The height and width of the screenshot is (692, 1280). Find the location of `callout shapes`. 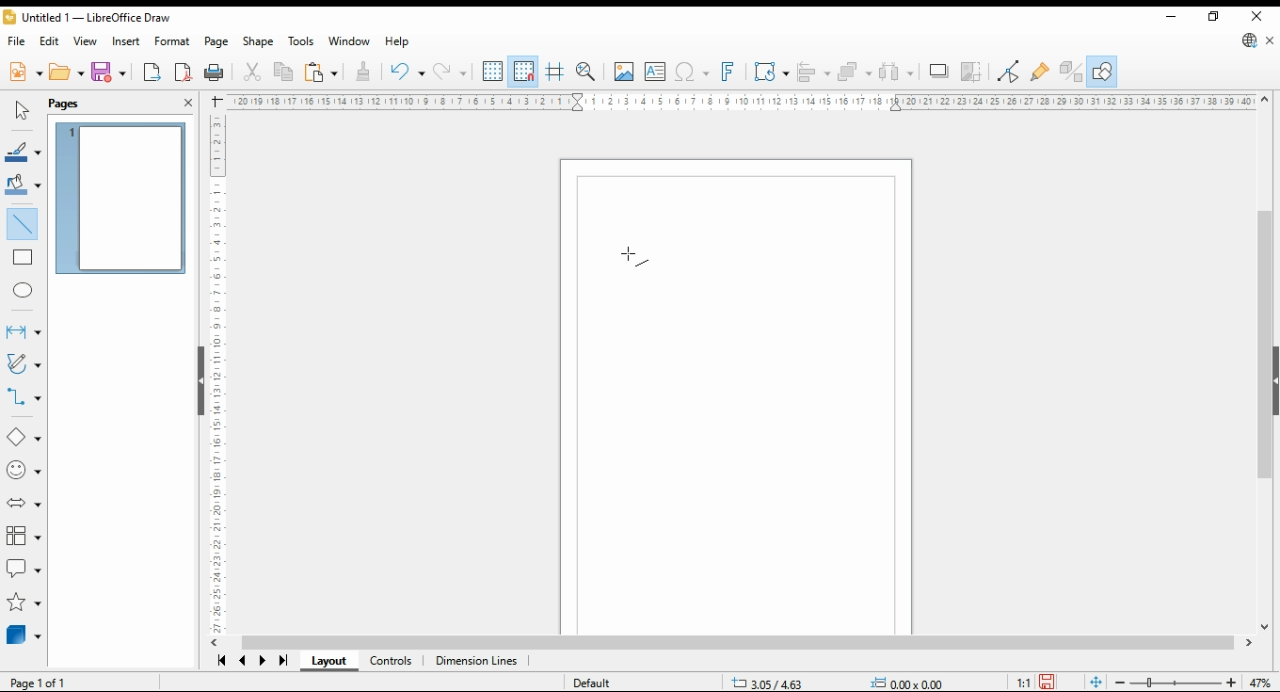

callout shapes is located at coordinates (24, 569).